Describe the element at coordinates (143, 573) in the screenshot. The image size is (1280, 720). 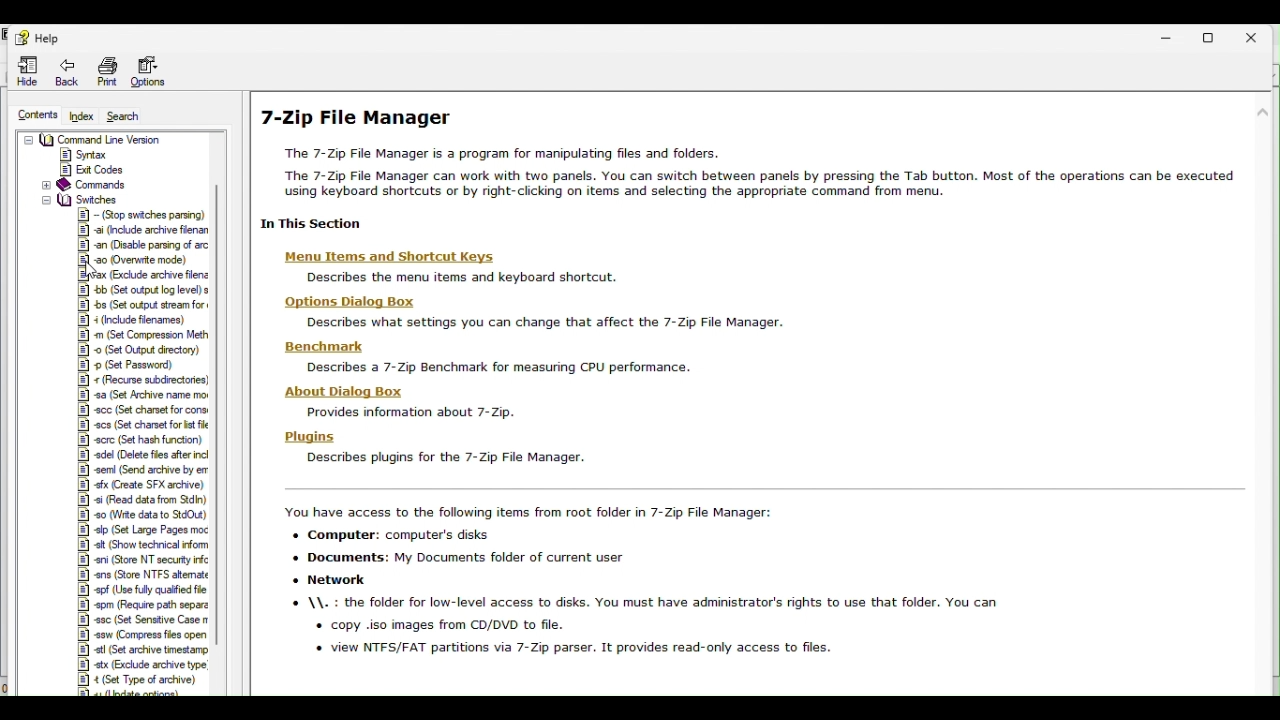
I see `[8] ens (Store NTFS atemate` at that location.